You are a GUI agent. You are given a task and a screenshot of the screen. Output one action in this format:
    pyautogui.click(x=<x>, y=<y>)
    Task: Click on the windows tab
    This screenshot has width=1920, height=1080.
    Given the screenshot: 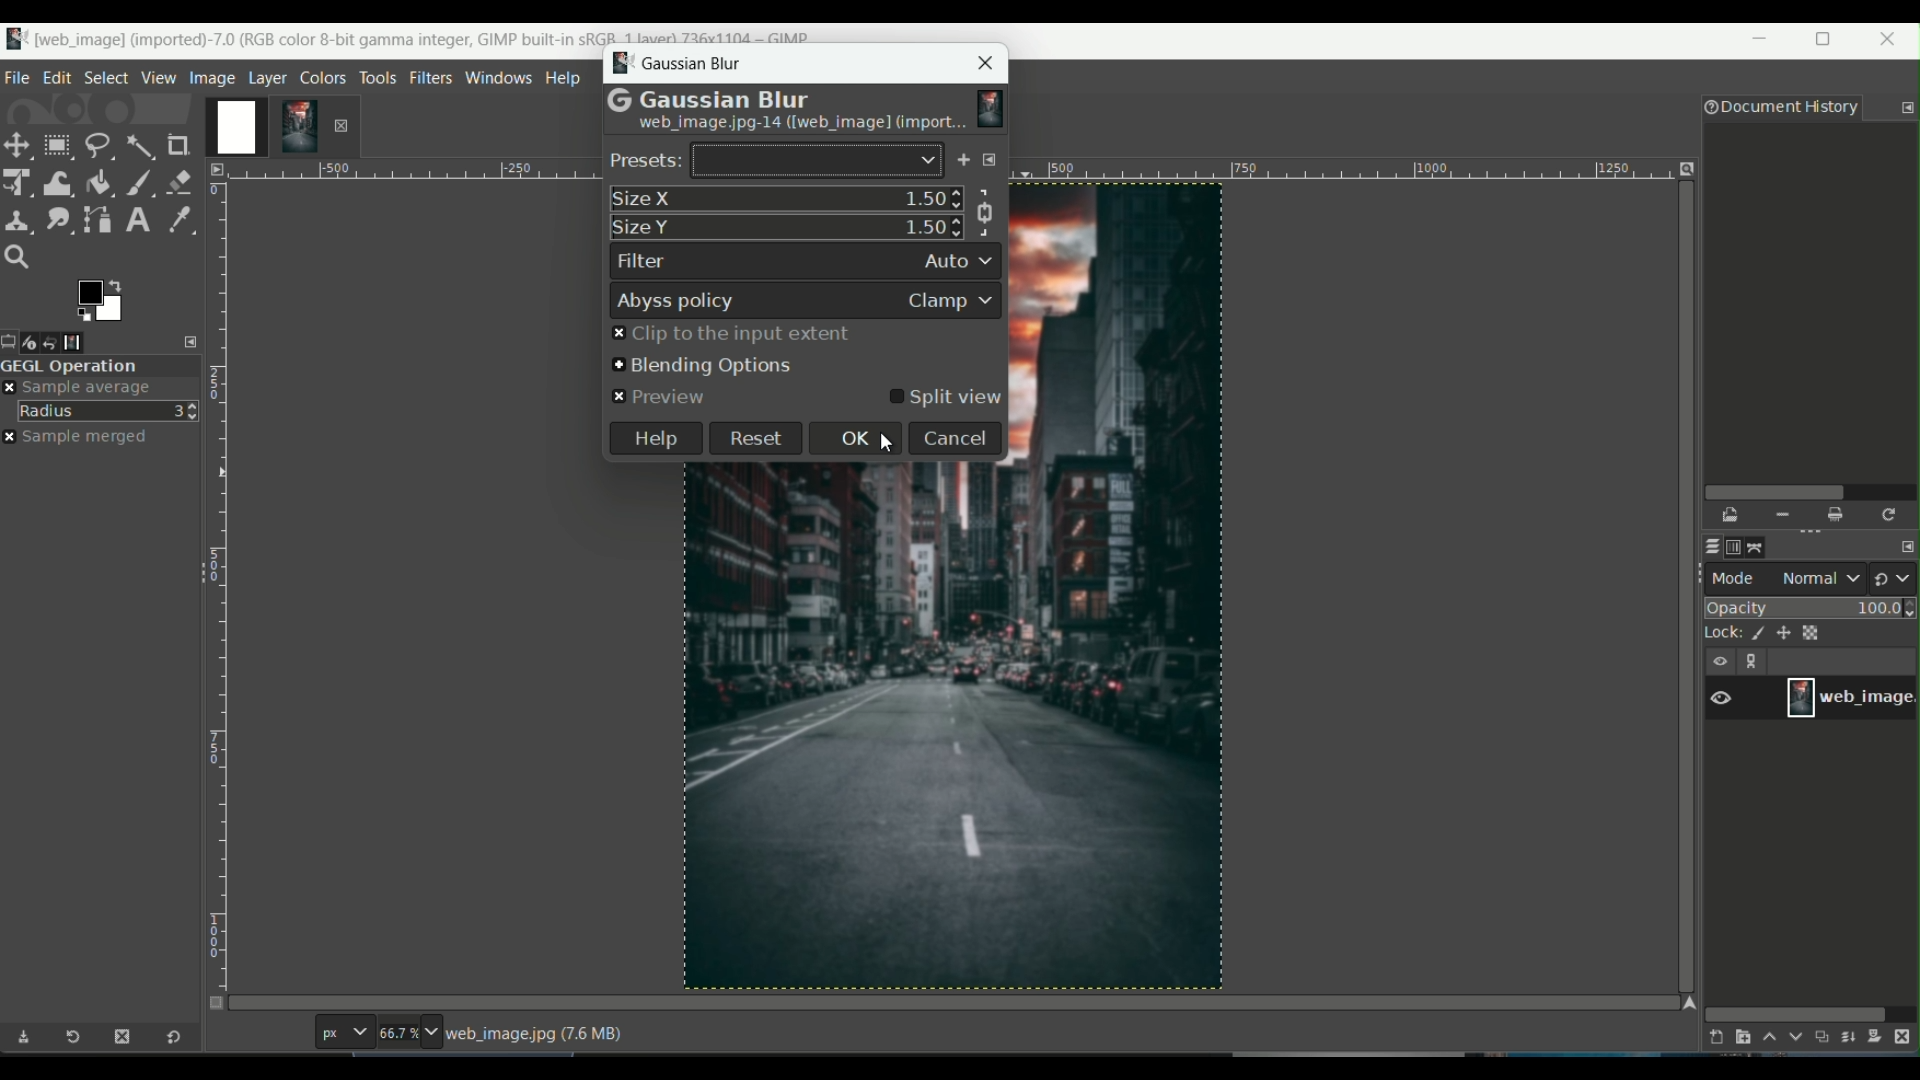 What is the action you would take?
    pyautogui.click(x=497, y=77)
    